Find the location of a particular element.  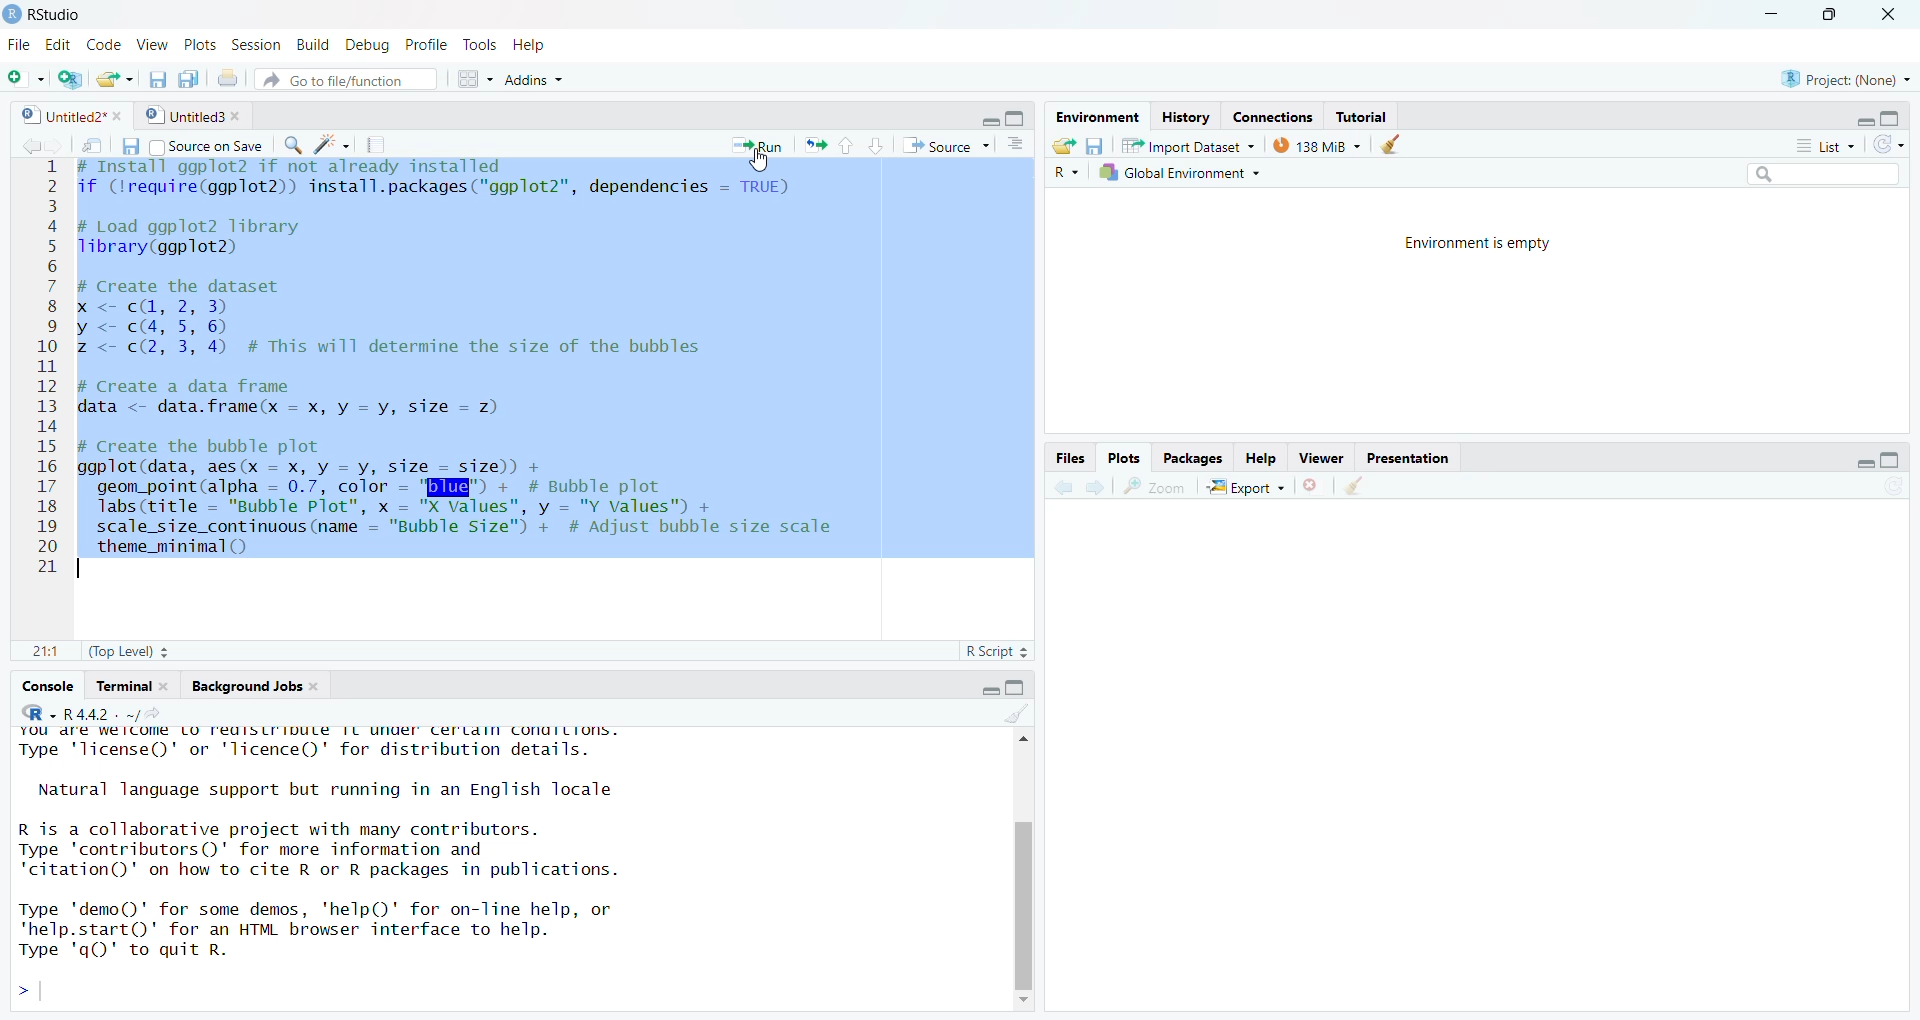

Load workspaces is located at coordinates (1067, 145).